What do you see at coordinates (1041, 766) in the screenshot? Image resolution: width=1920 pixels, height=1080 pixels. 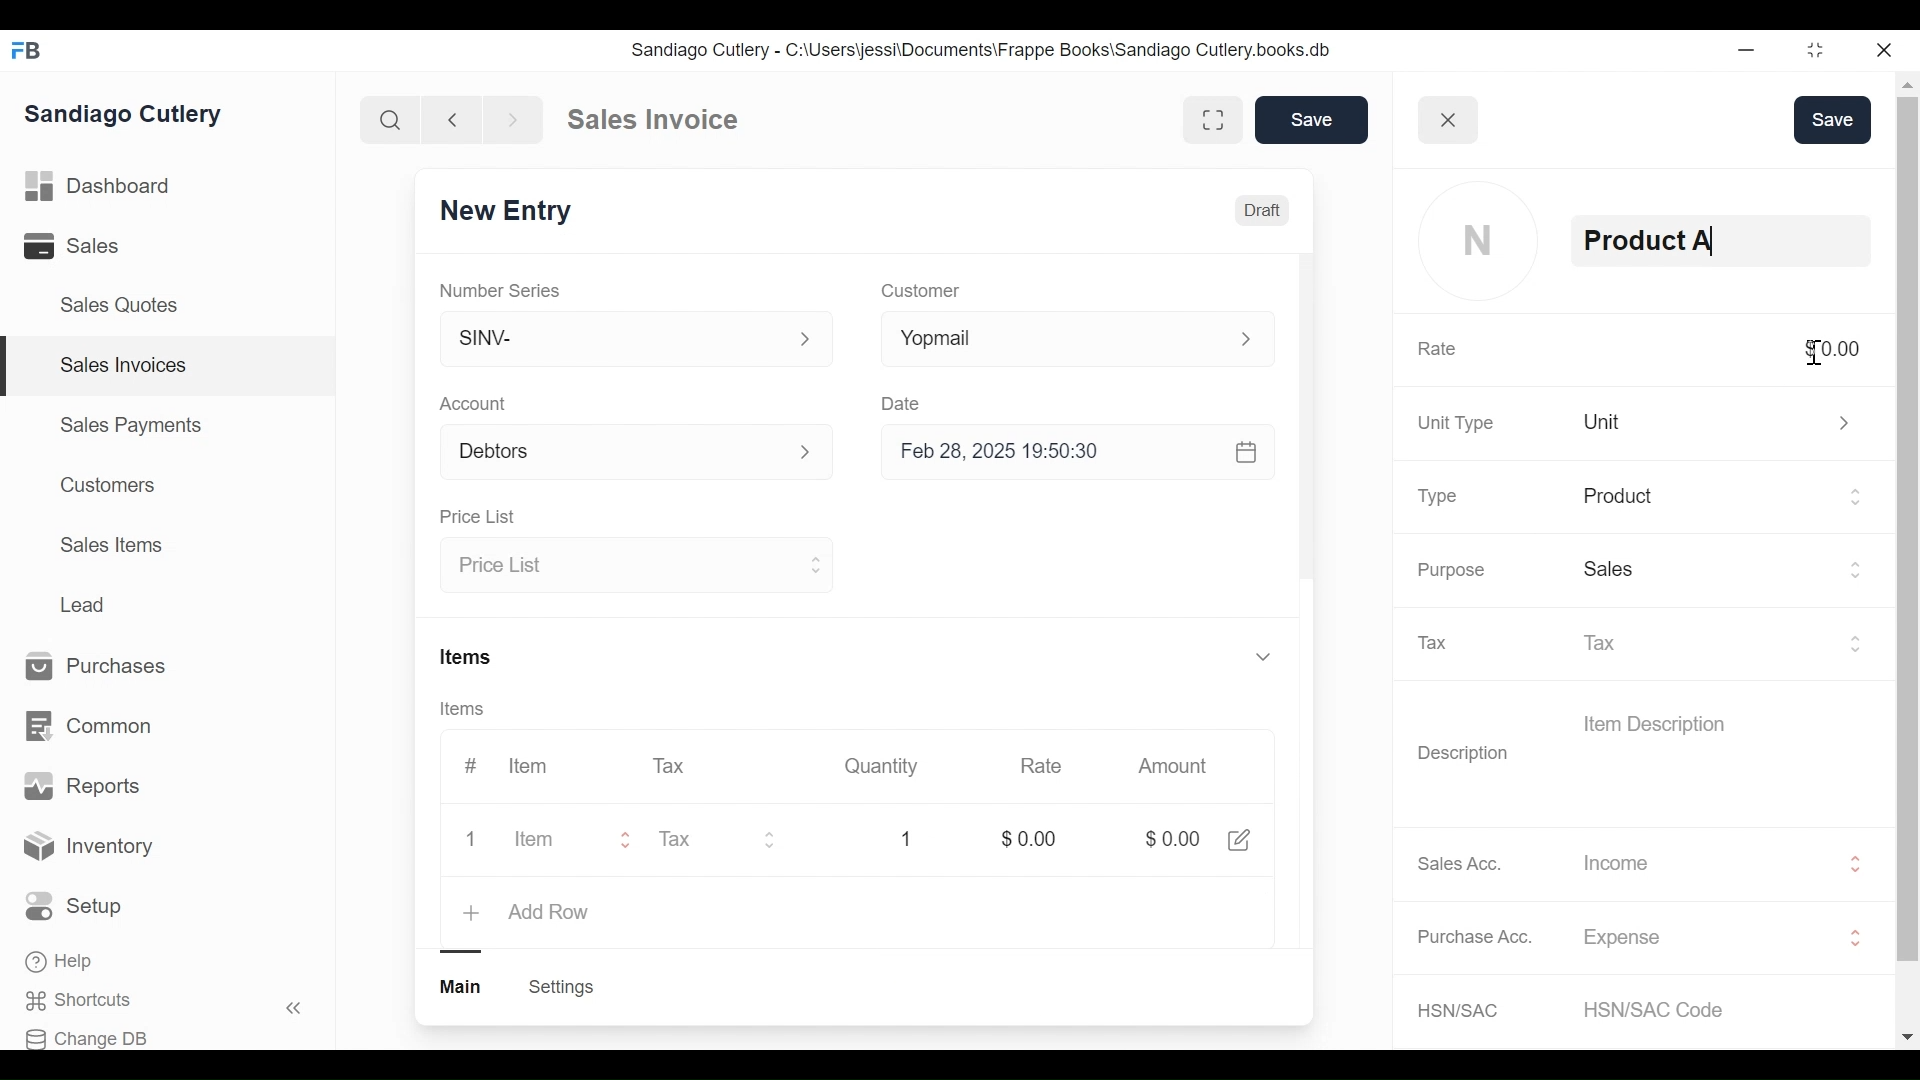 I see `Rate` at bounding box center [1041, 766].